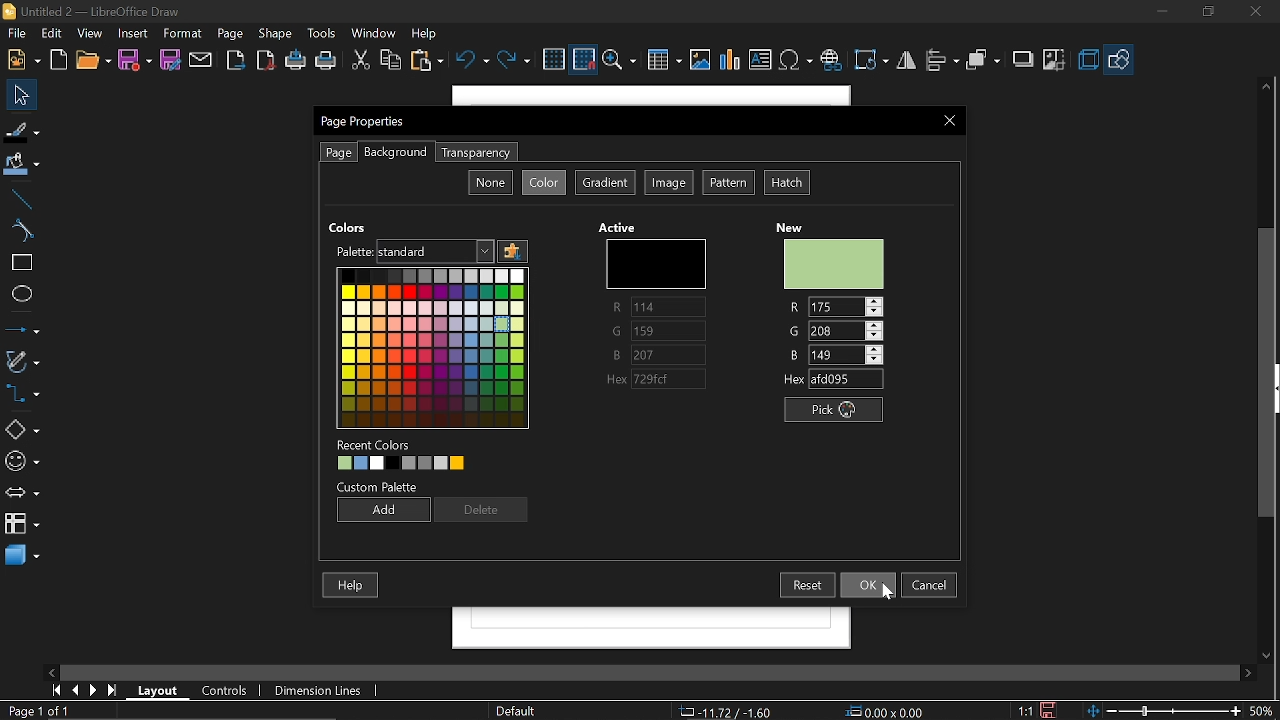 Image resolution: width=1280 pixels, height=720 pixels. Describe the element at coordinates (834, 263) in the screenshot. I see `New` at that location.